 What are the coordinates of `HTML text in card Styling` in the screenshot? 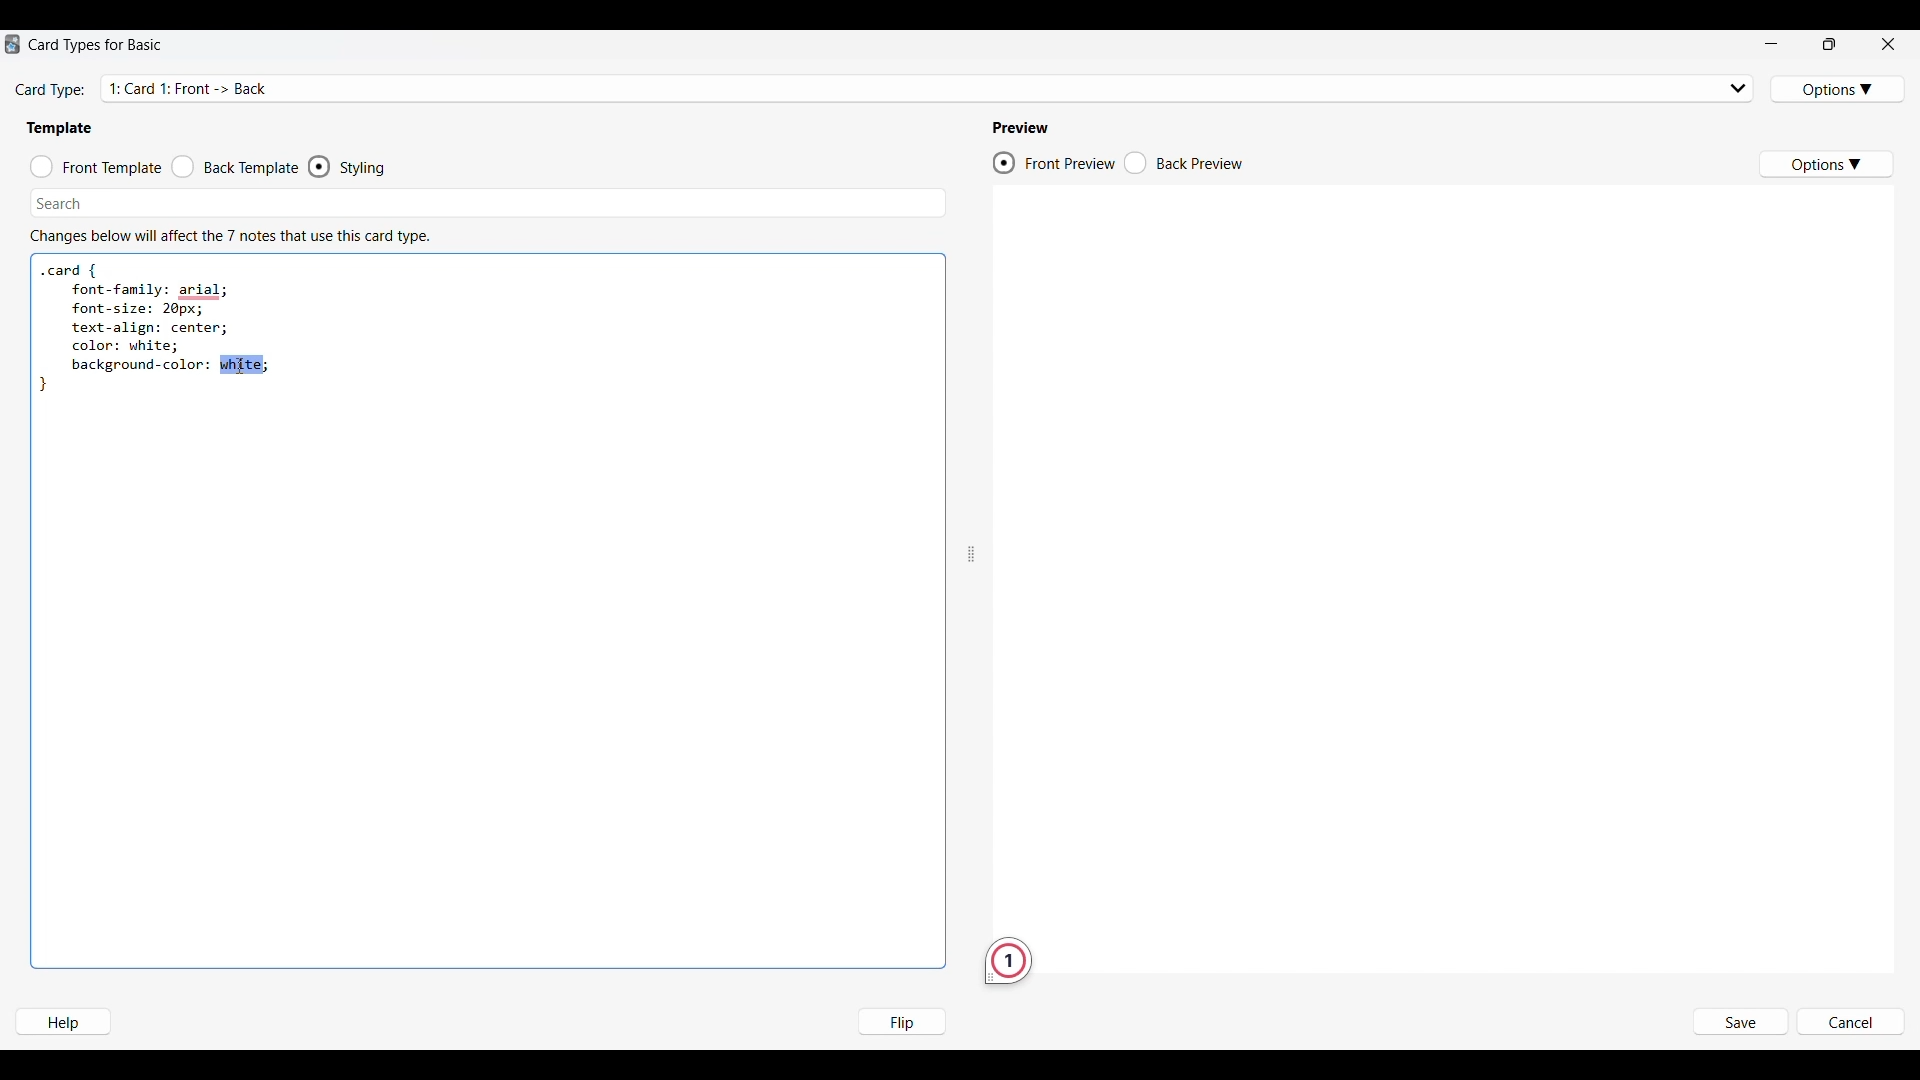 It's located at (156, 328).